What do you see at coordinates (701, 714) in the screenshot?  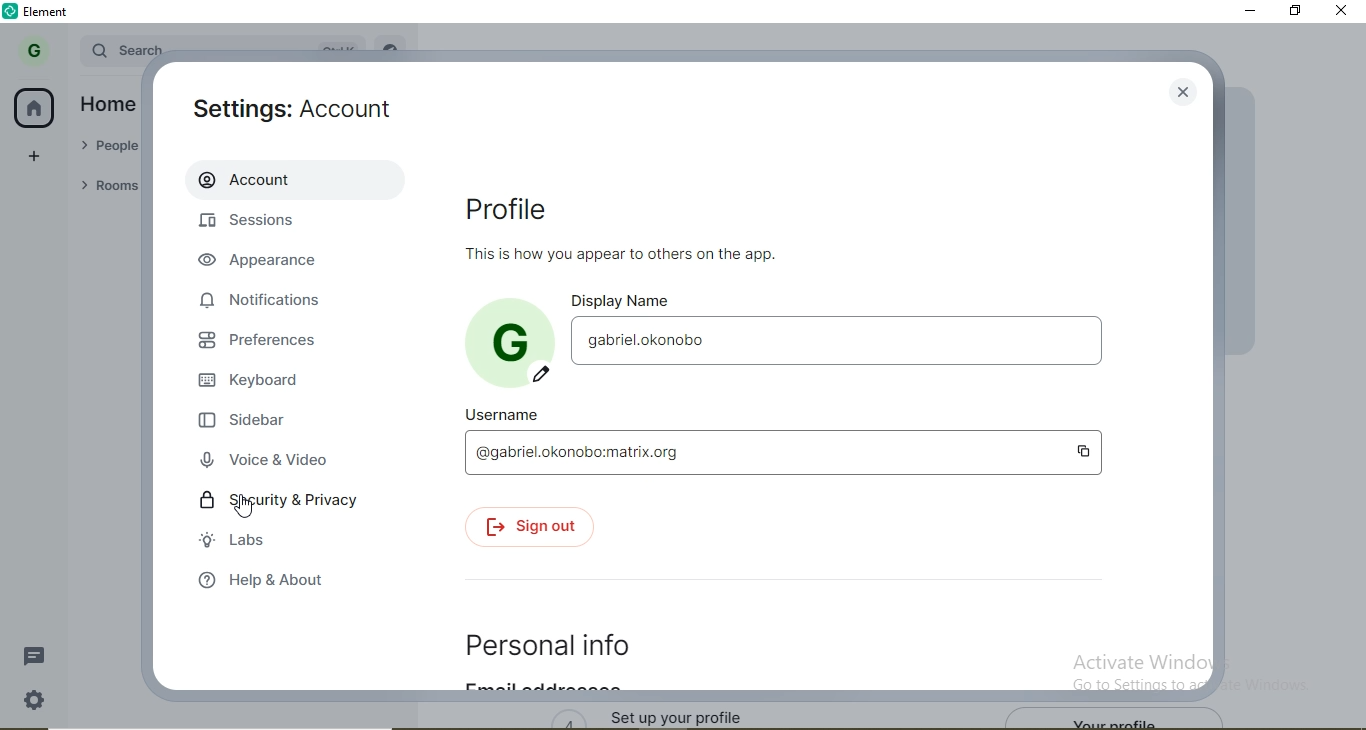 I see `set up your profile` at bounding box center [701, 714].